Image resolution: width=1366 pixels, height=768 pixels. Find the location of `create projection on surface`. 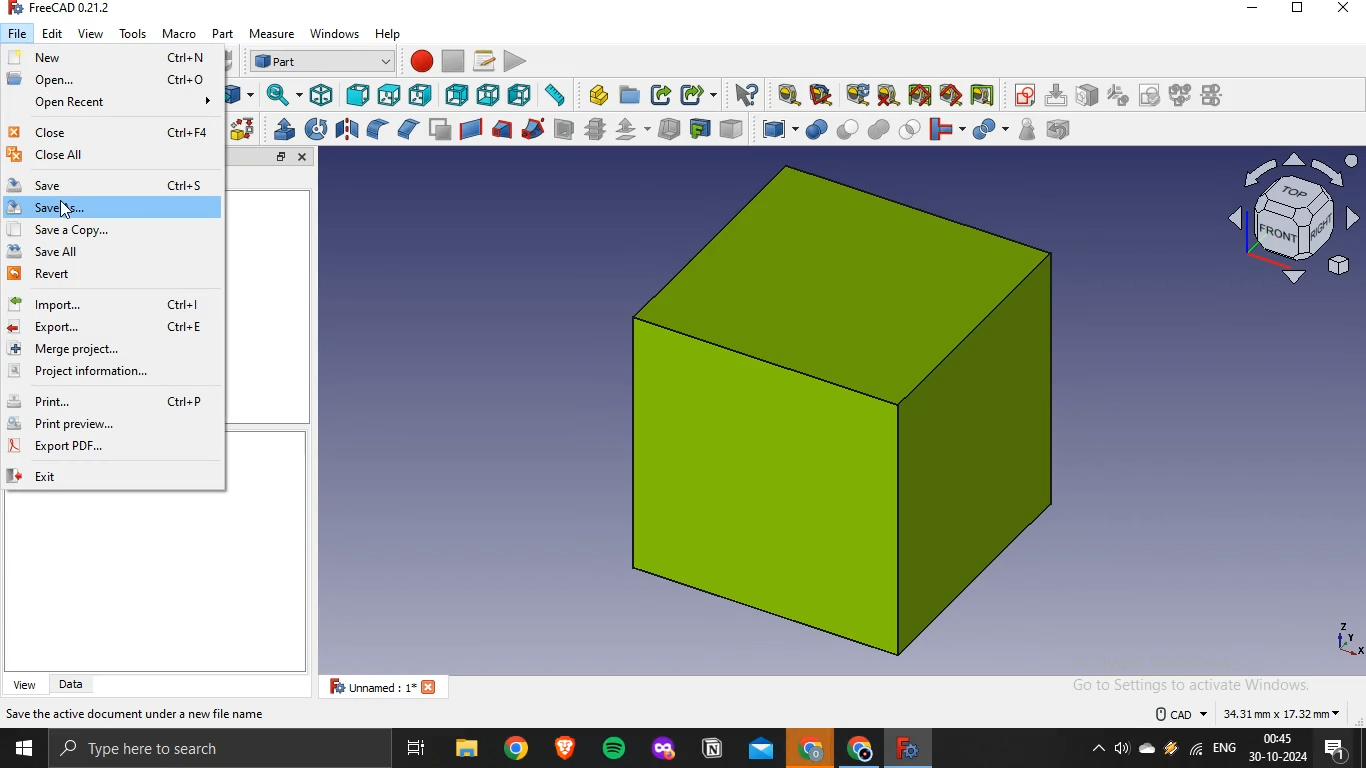

create projection on surface is located at coordinates (699, 130).